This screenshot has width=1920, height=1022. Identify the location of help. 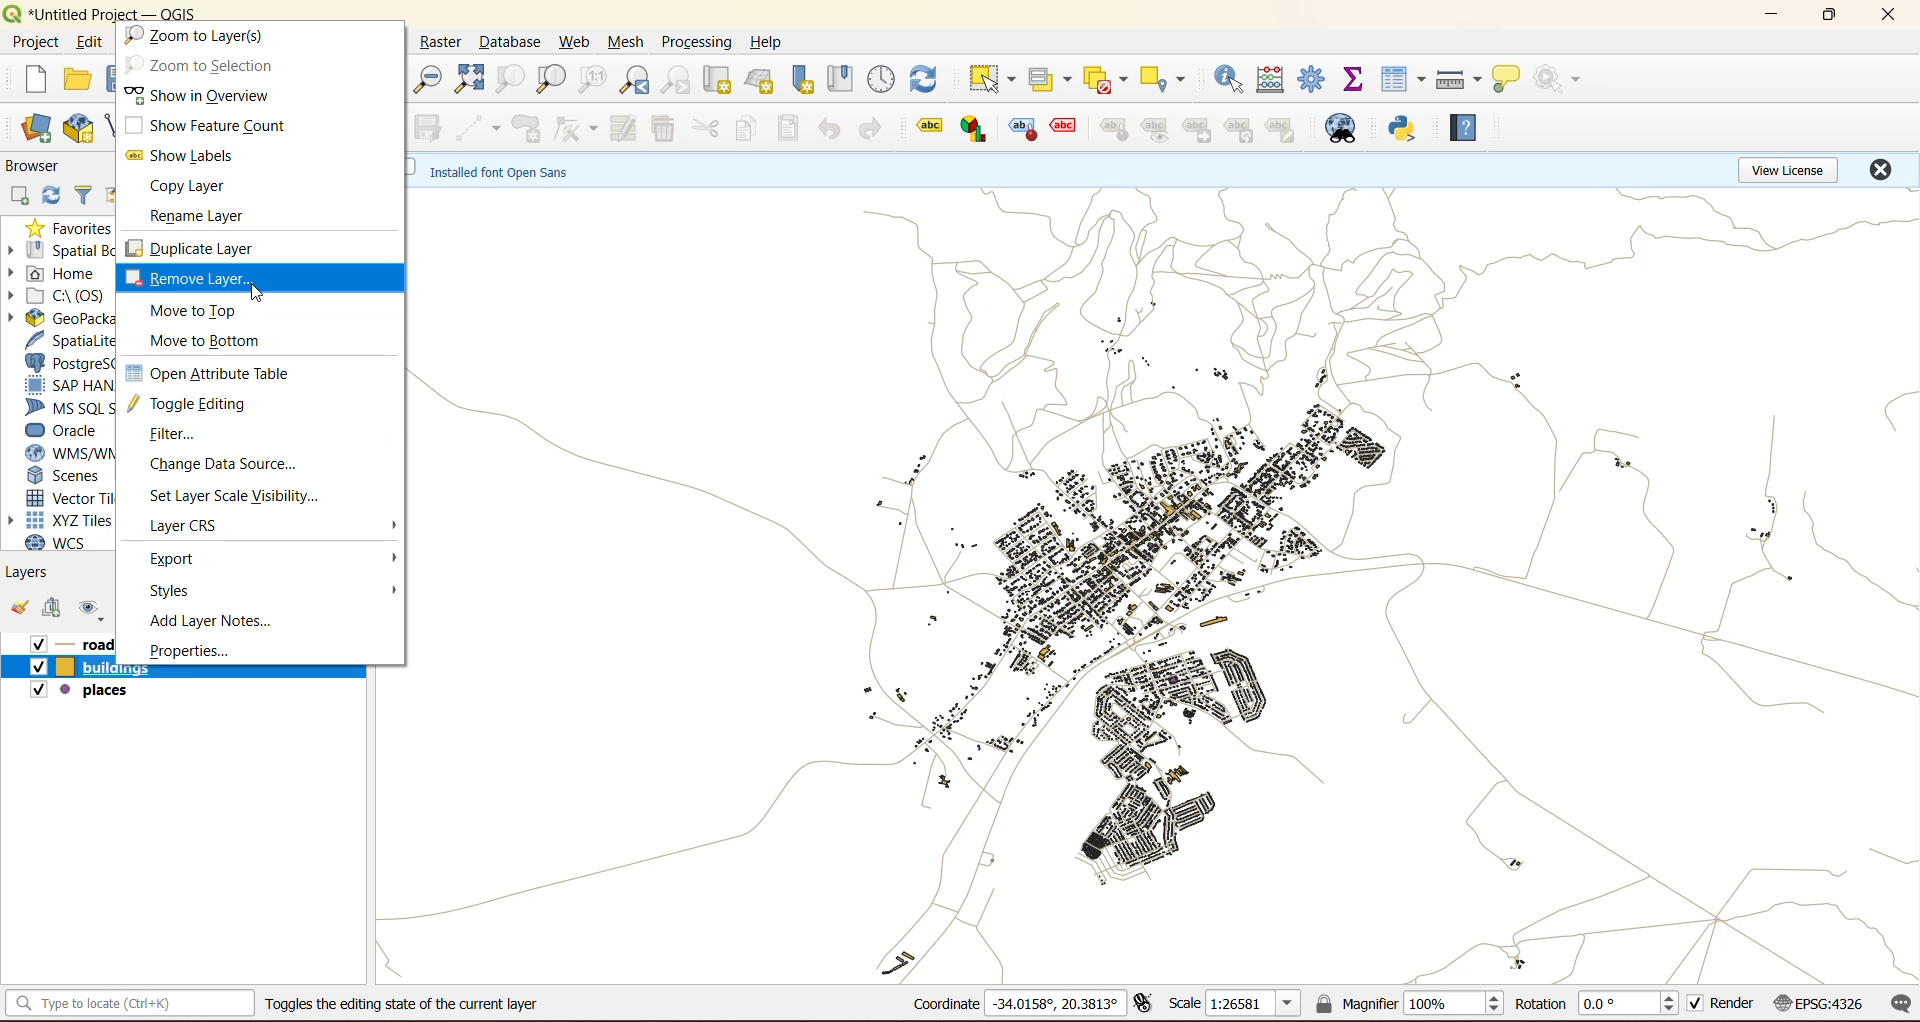
(1463, 129).